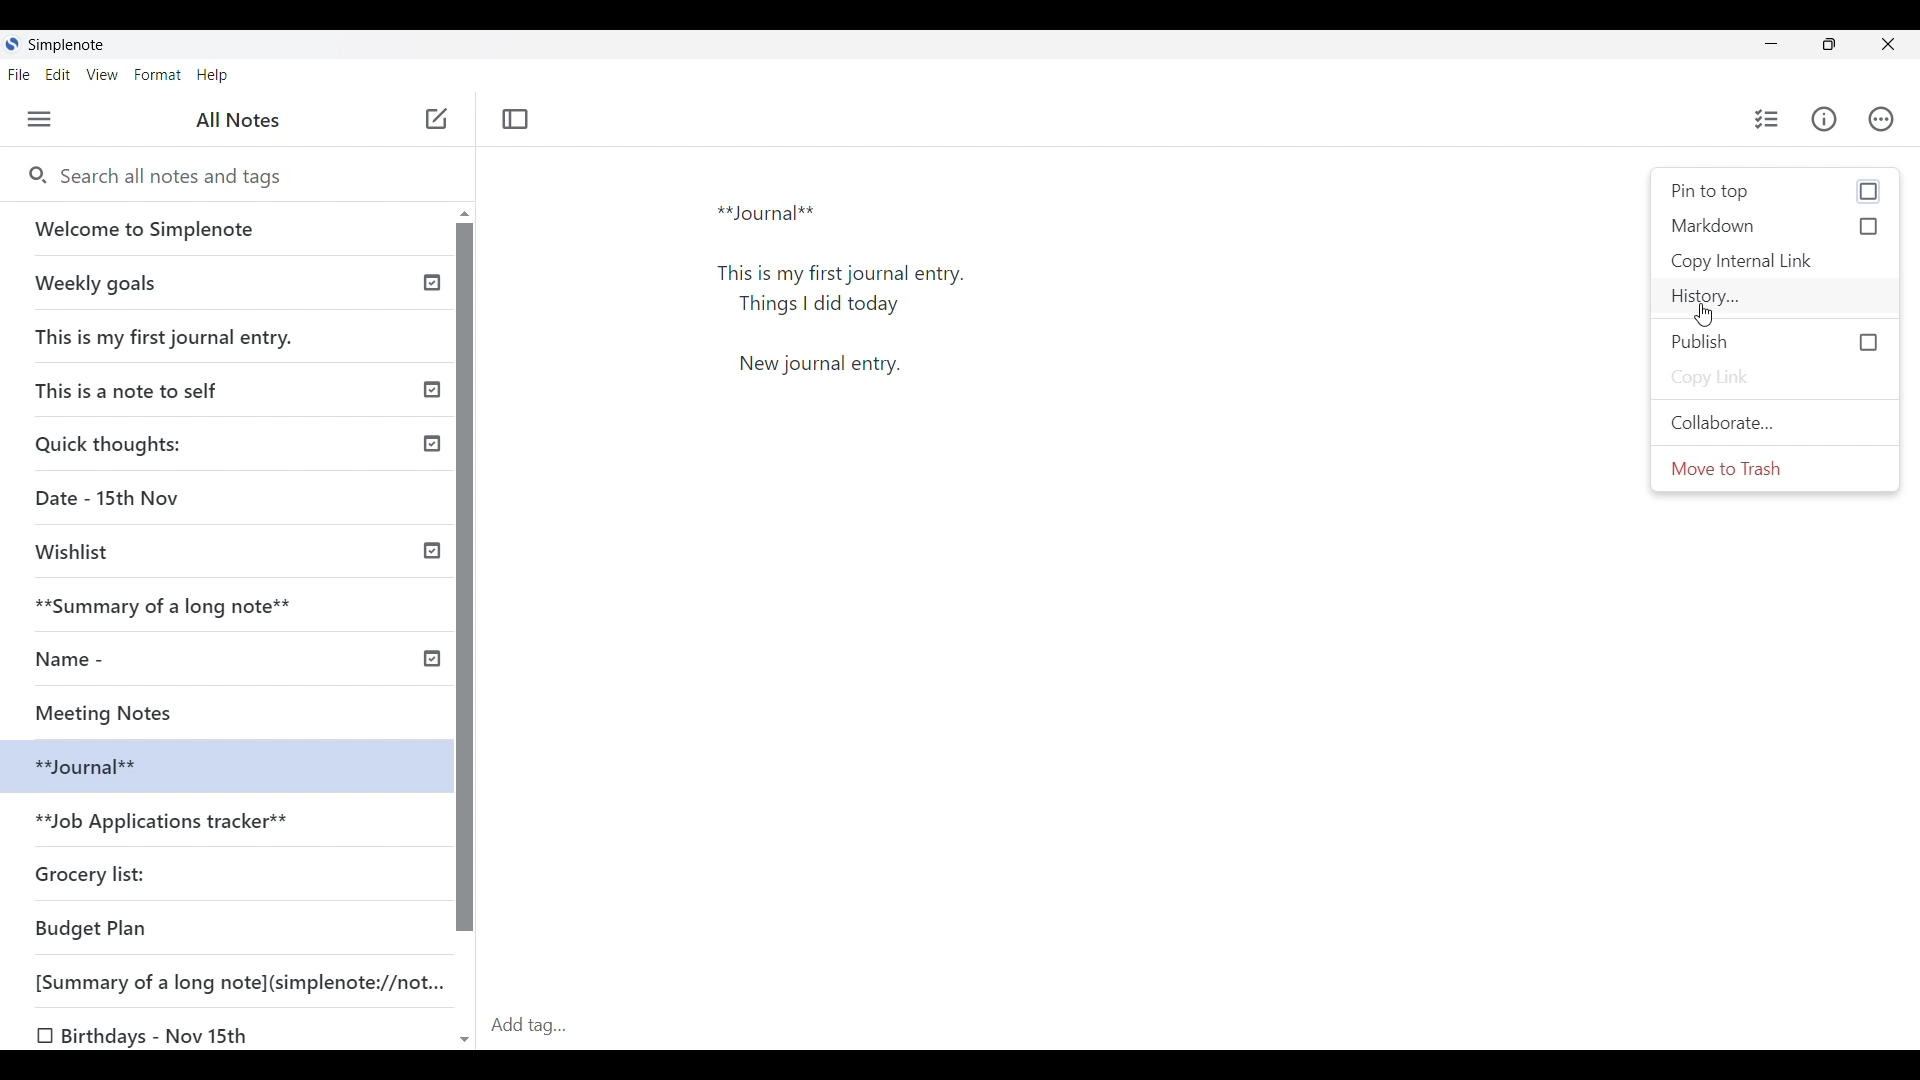 This screenshot has width=1920, height=1080. Describe the element at coordinates (1775, 421) in the screenshot. I see `Collaborate` at that location.